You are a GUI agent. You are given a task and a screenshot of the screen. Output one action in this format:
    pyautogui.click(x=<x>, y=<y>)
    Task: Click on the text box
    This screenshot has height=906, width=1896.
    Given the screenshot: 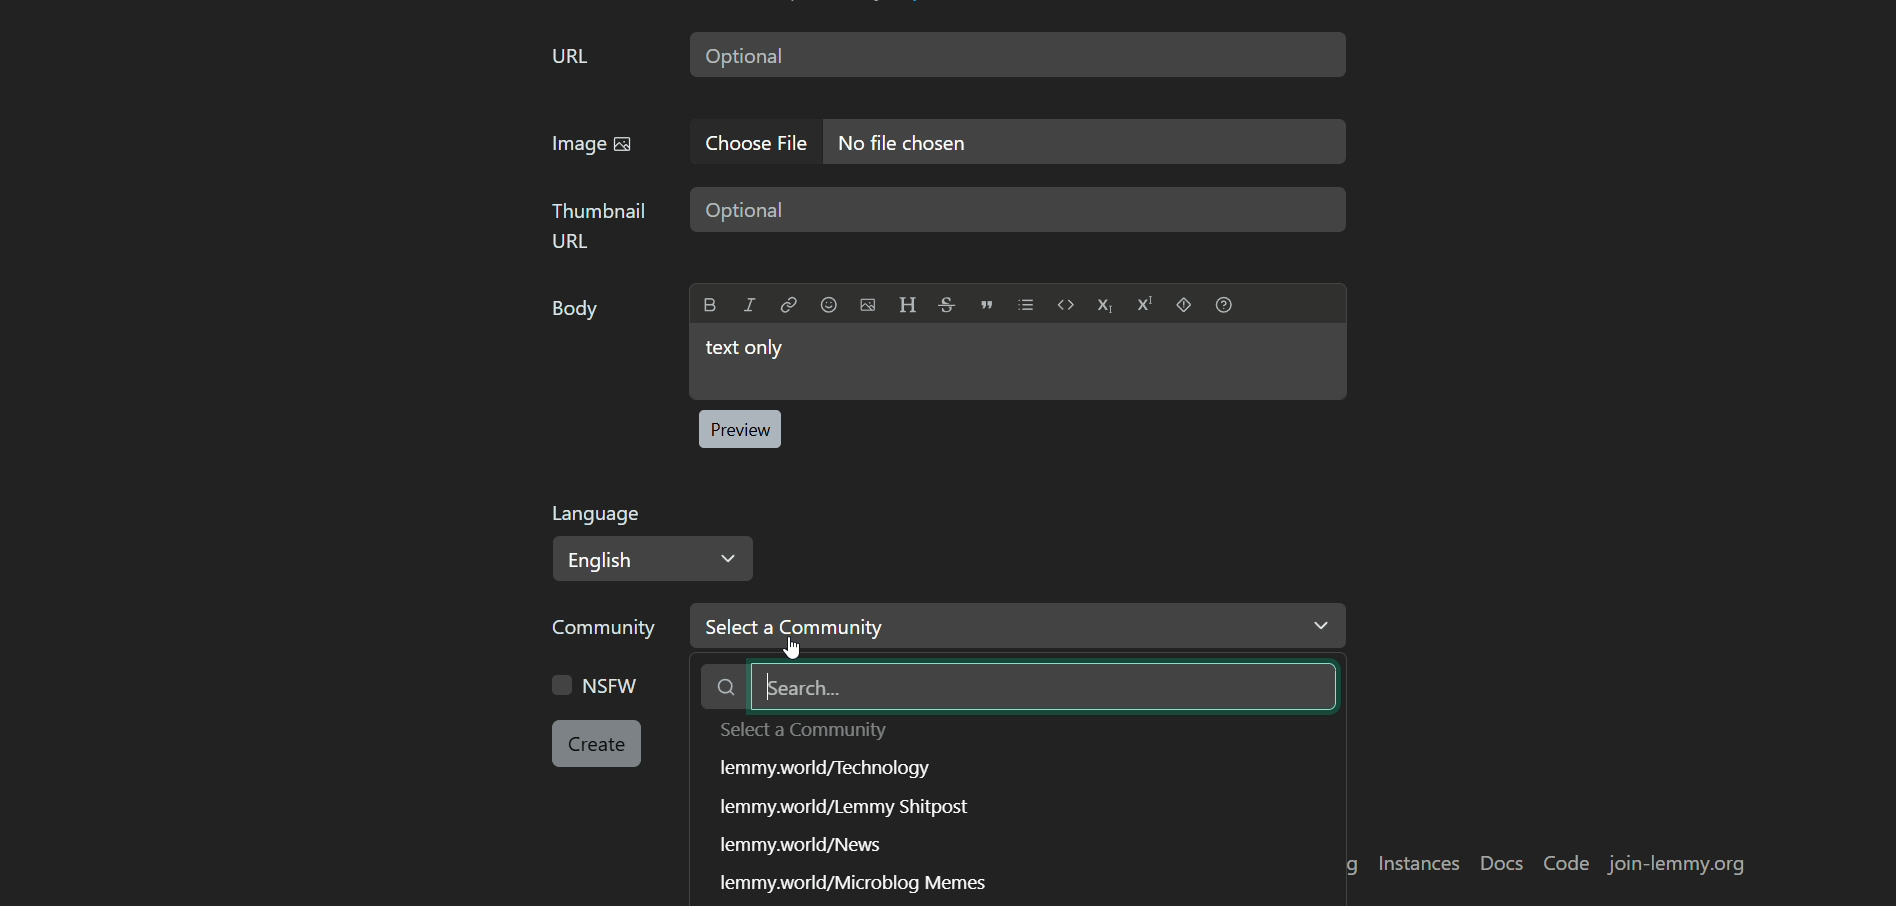 What is the action you would take?
    pyautogui.click(x=1087, y=142)
    